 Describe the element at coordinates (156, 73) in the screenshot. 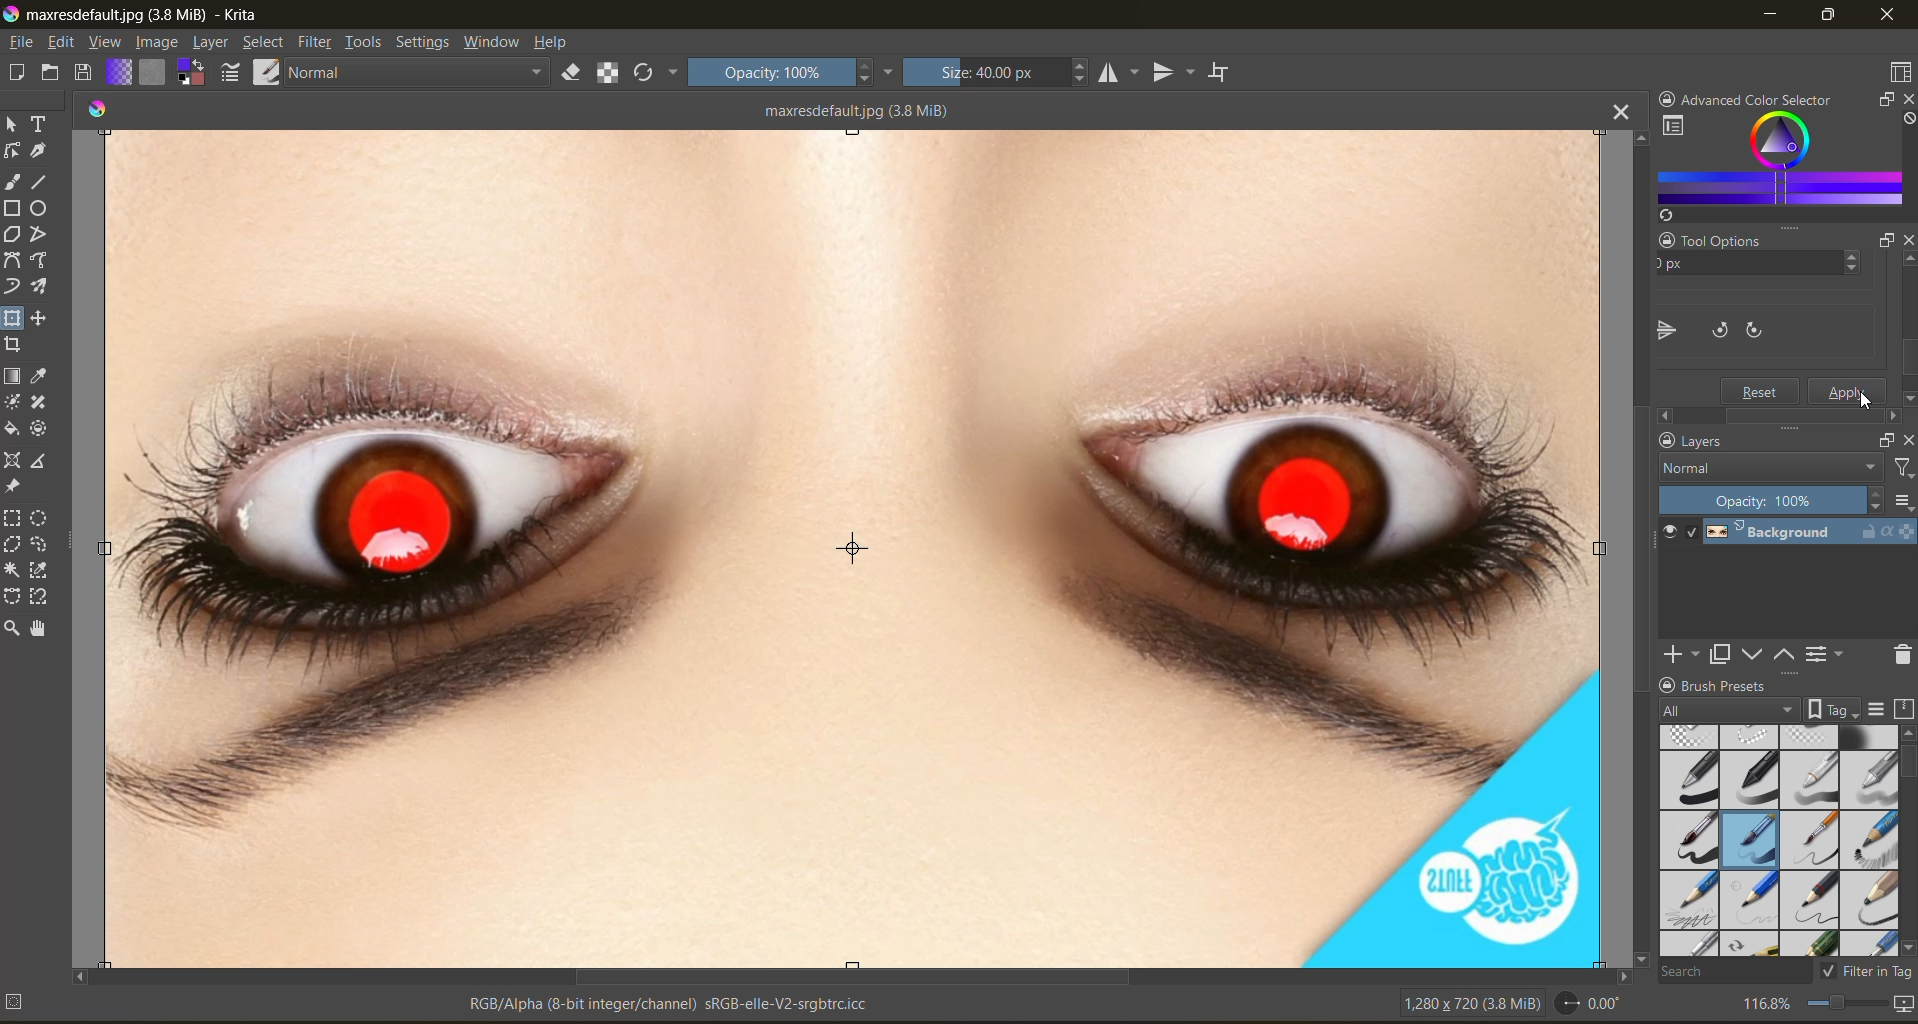

I see `fill patterns` at that location.